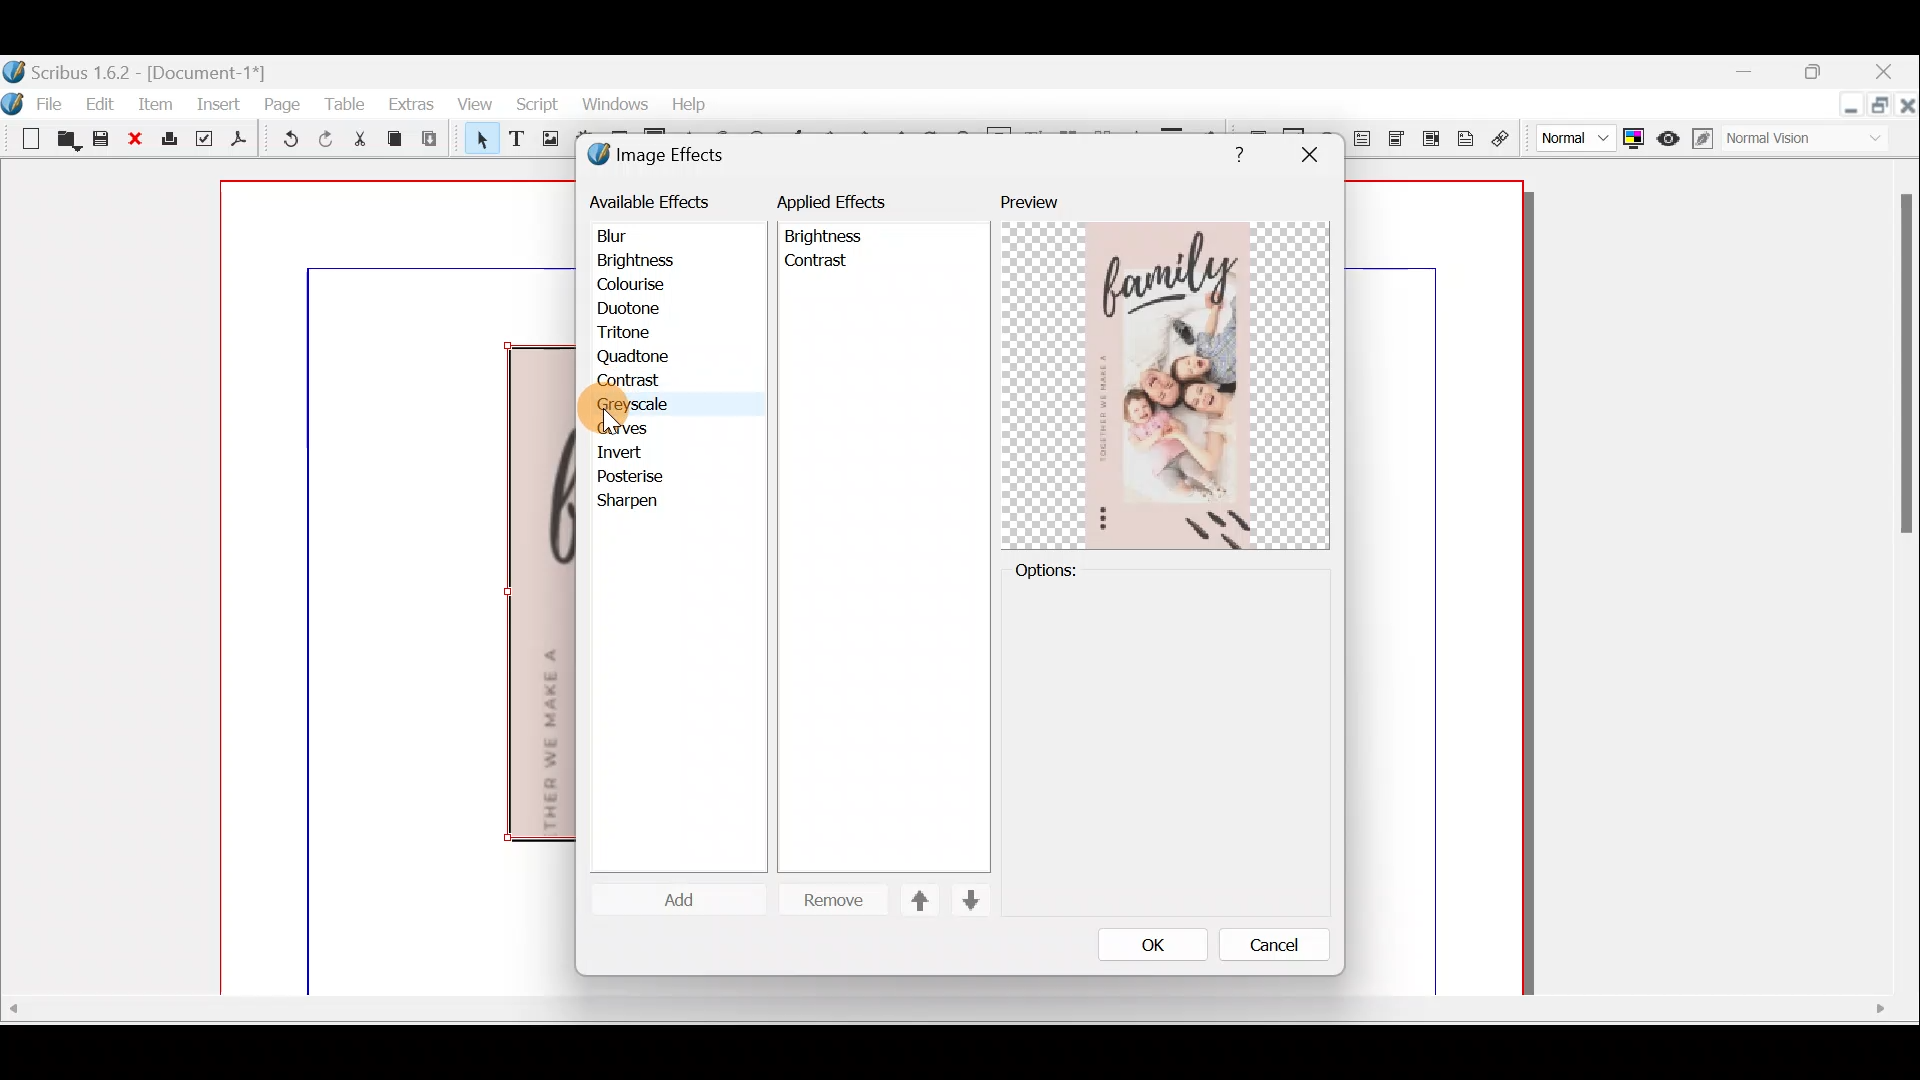 The width and height of the screenshot is (1920, 1080). What do you see at coordinates (479, 107) in the screenshot?
I see `View` at bounding box center [479, 107].